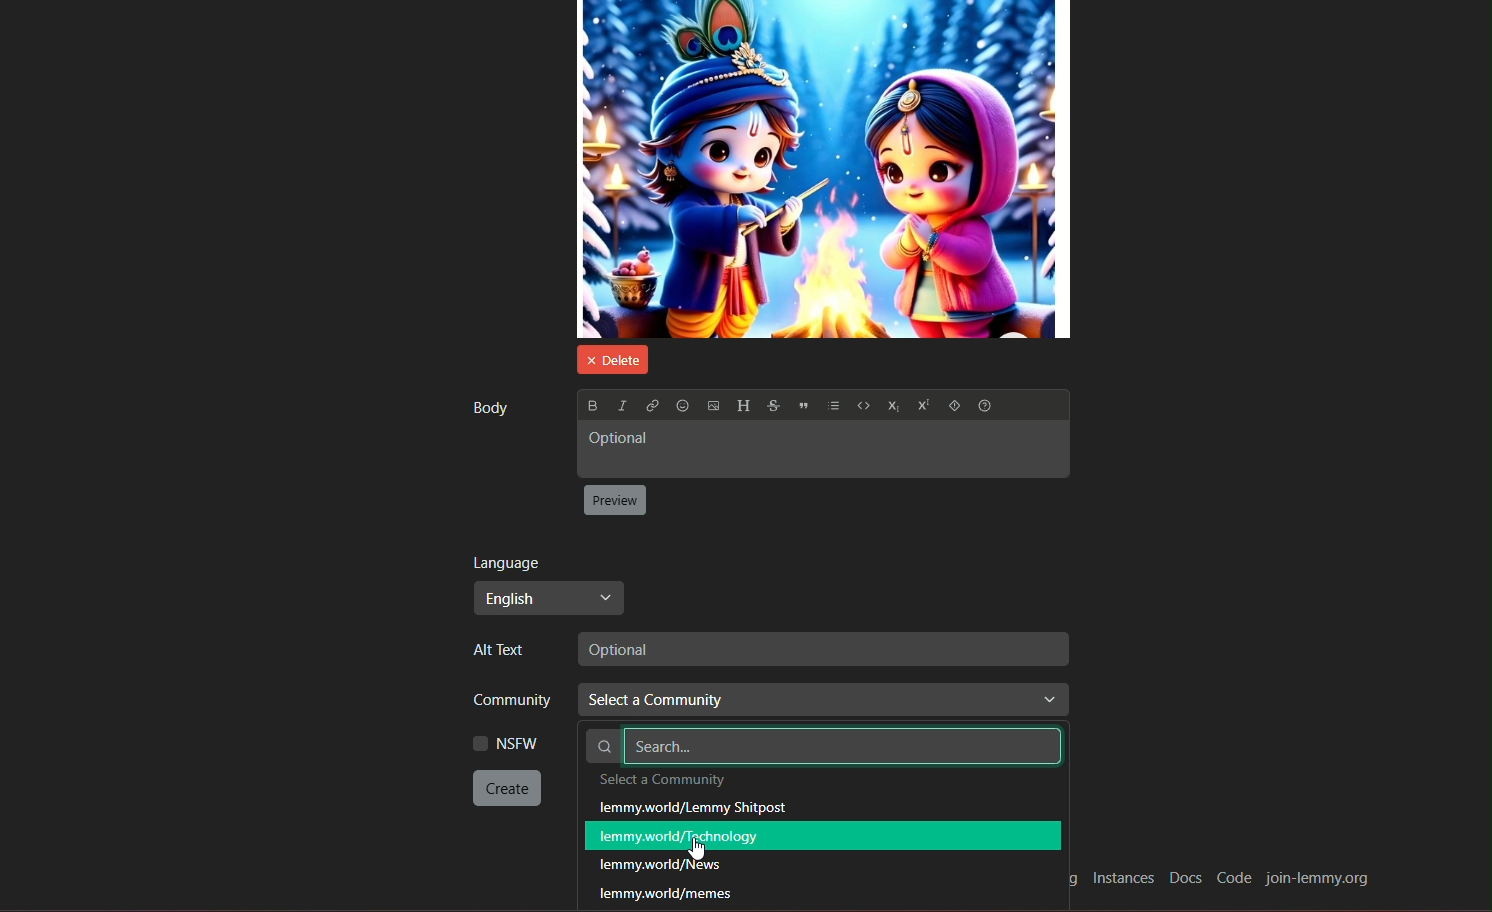 The height and width of the screenshot is (912, 1492). Describe the element at coordinates (508, 788) in the screenshot. I see `button` at that location.